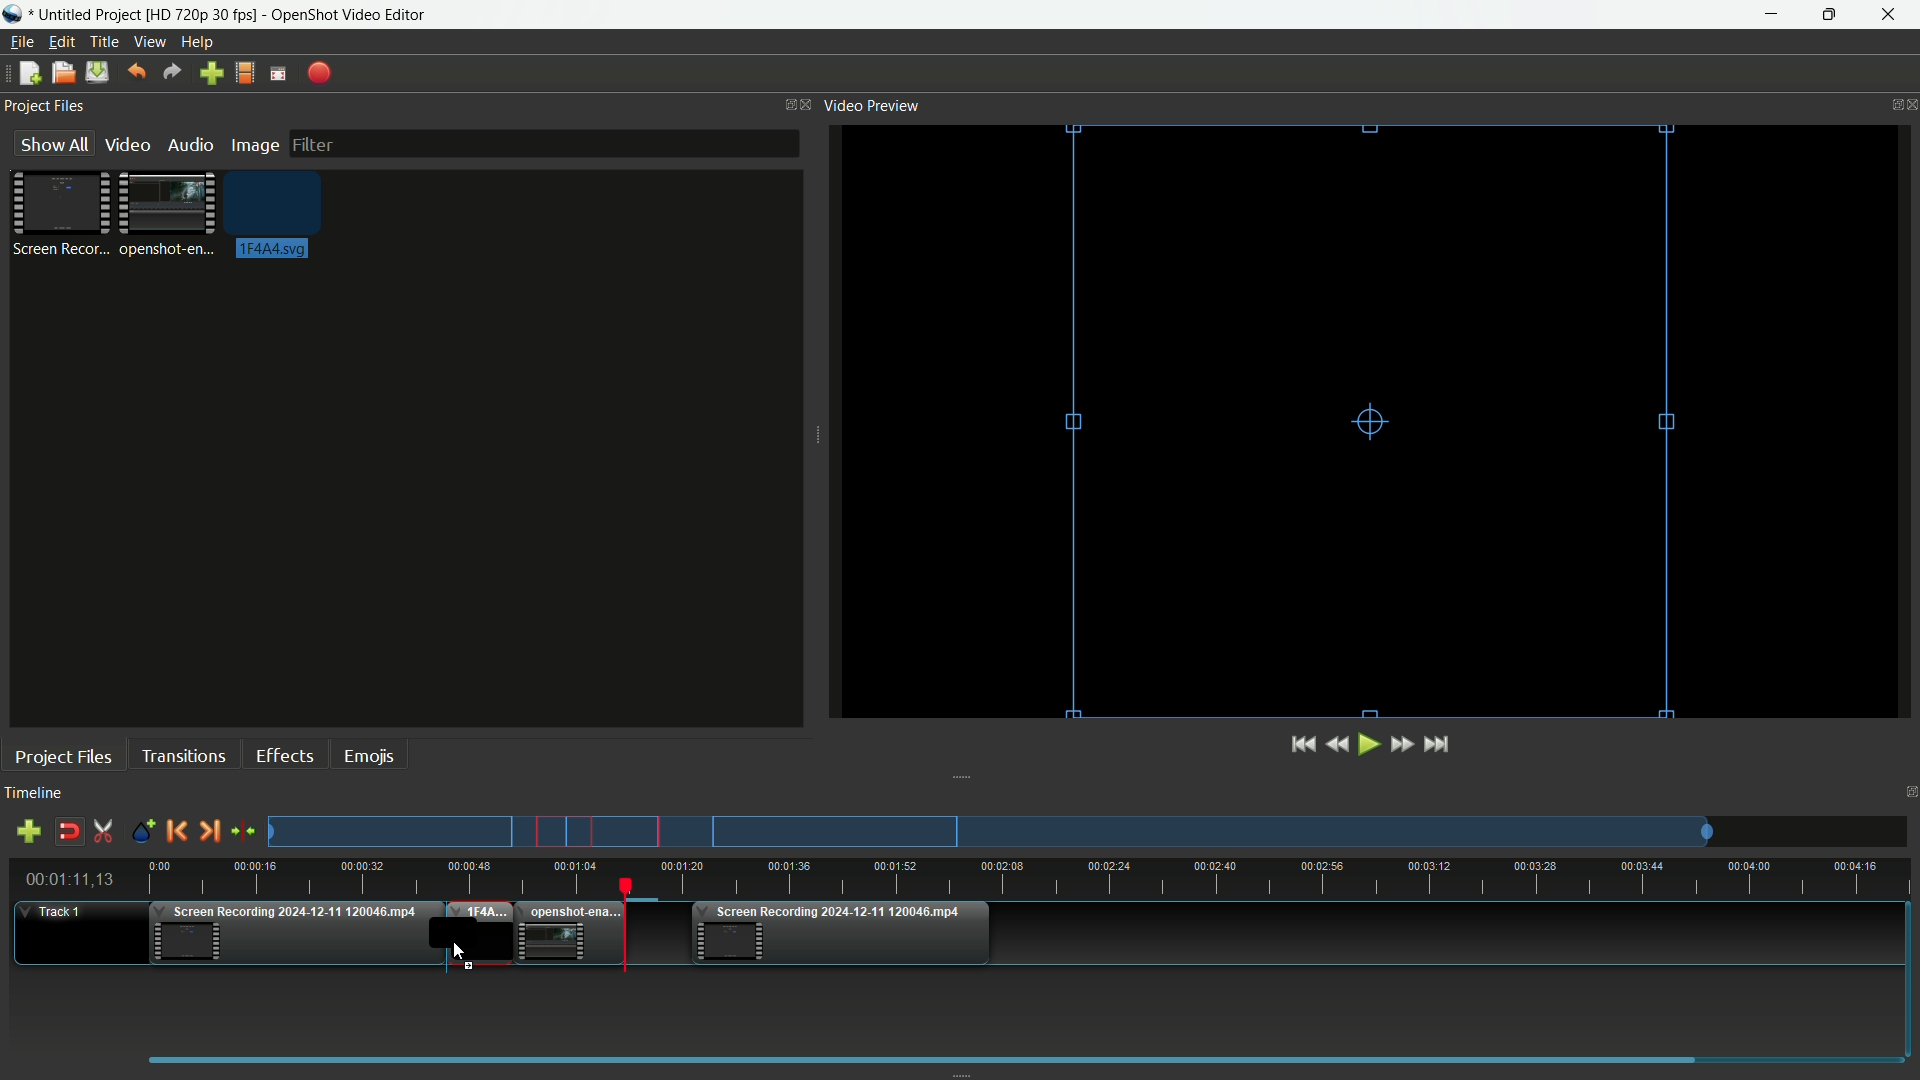 The width and height of the screenshot is (1920, 1080). Describe the element at coordinates (176, 831) in the screenshot. I see `Previous marker` at that location.